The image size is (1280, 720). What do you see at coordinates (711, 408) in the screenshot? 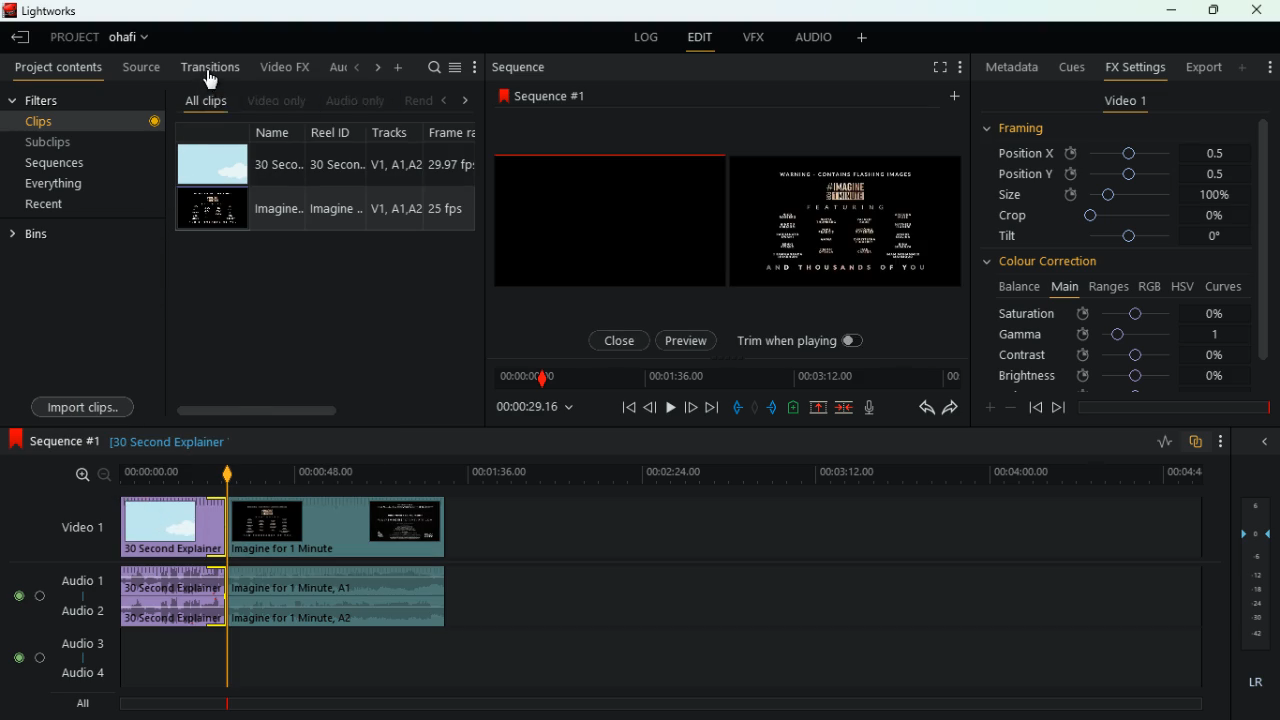
I see `forward` at bounding box center [711, 408].